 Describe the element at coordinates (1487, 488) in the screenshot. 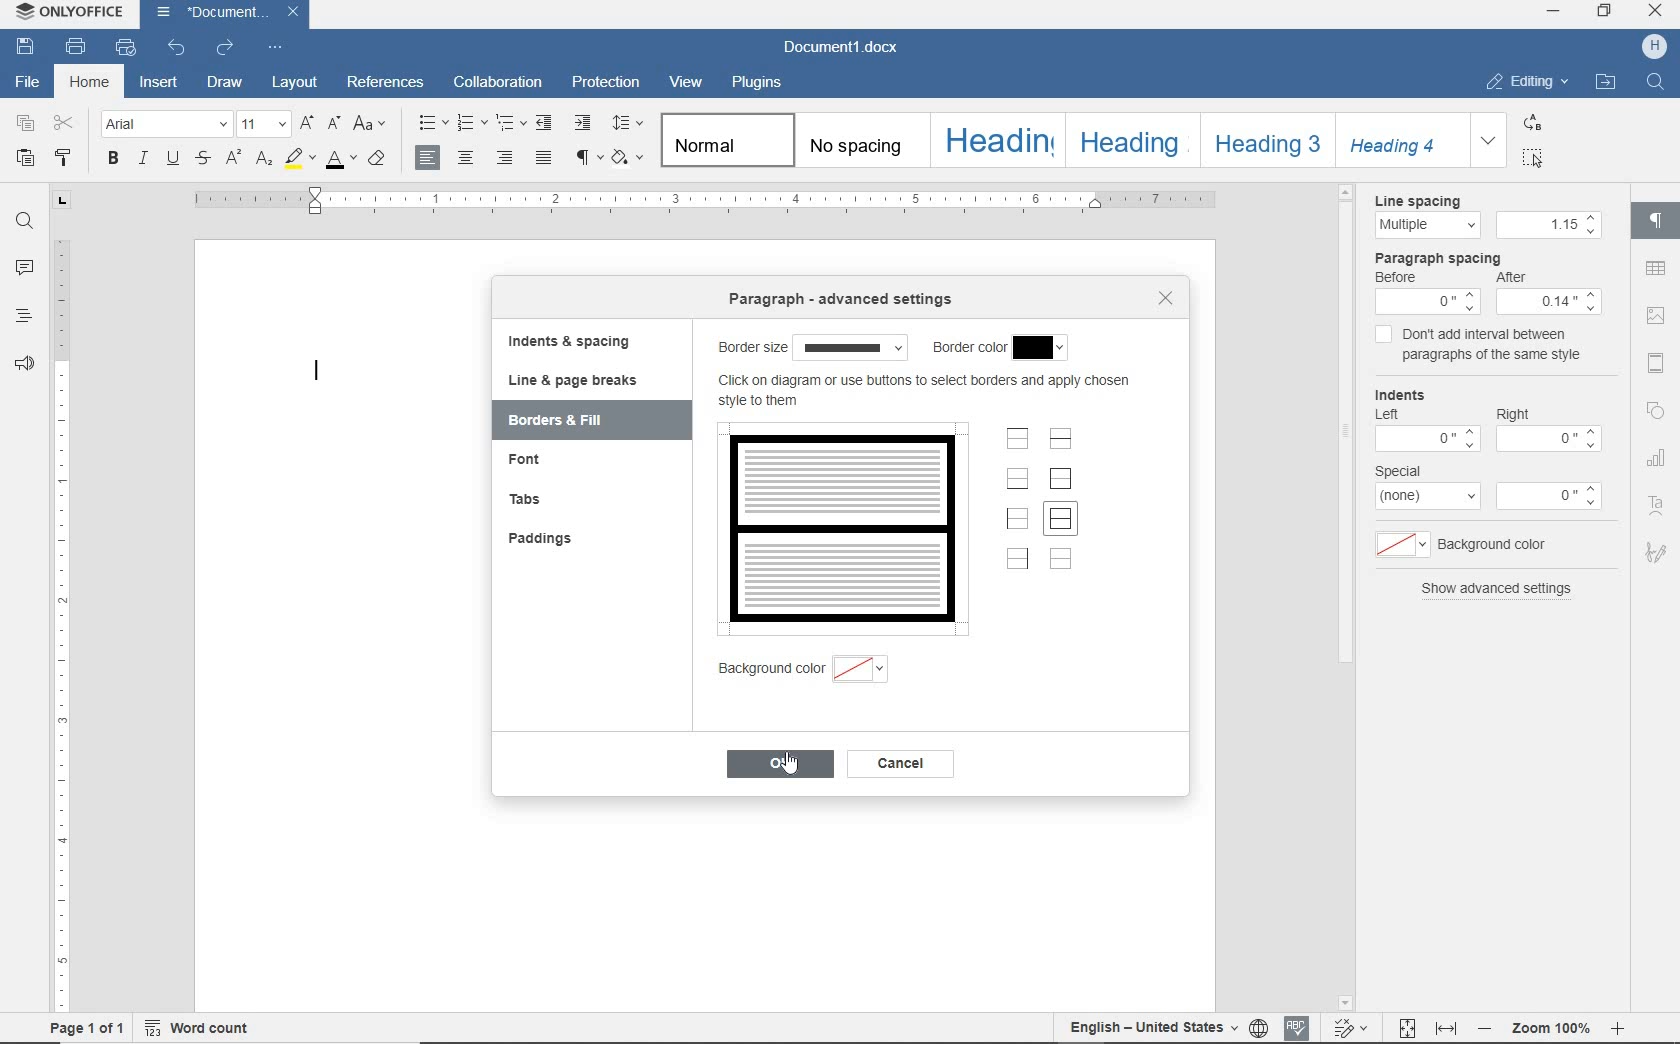

I see `special: none-0` at that location.